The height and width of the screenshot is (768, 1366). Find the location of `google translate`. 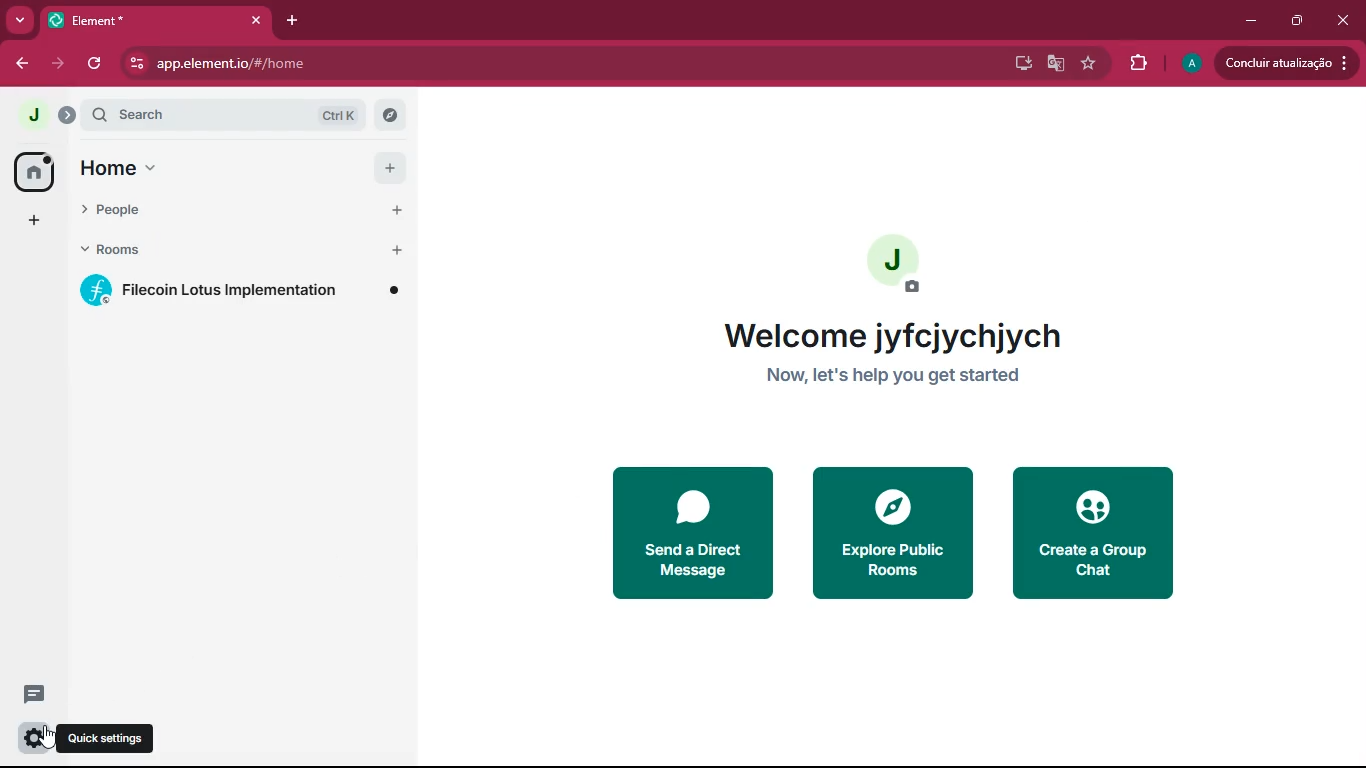

google translate is located at coordinates (1054, 63).